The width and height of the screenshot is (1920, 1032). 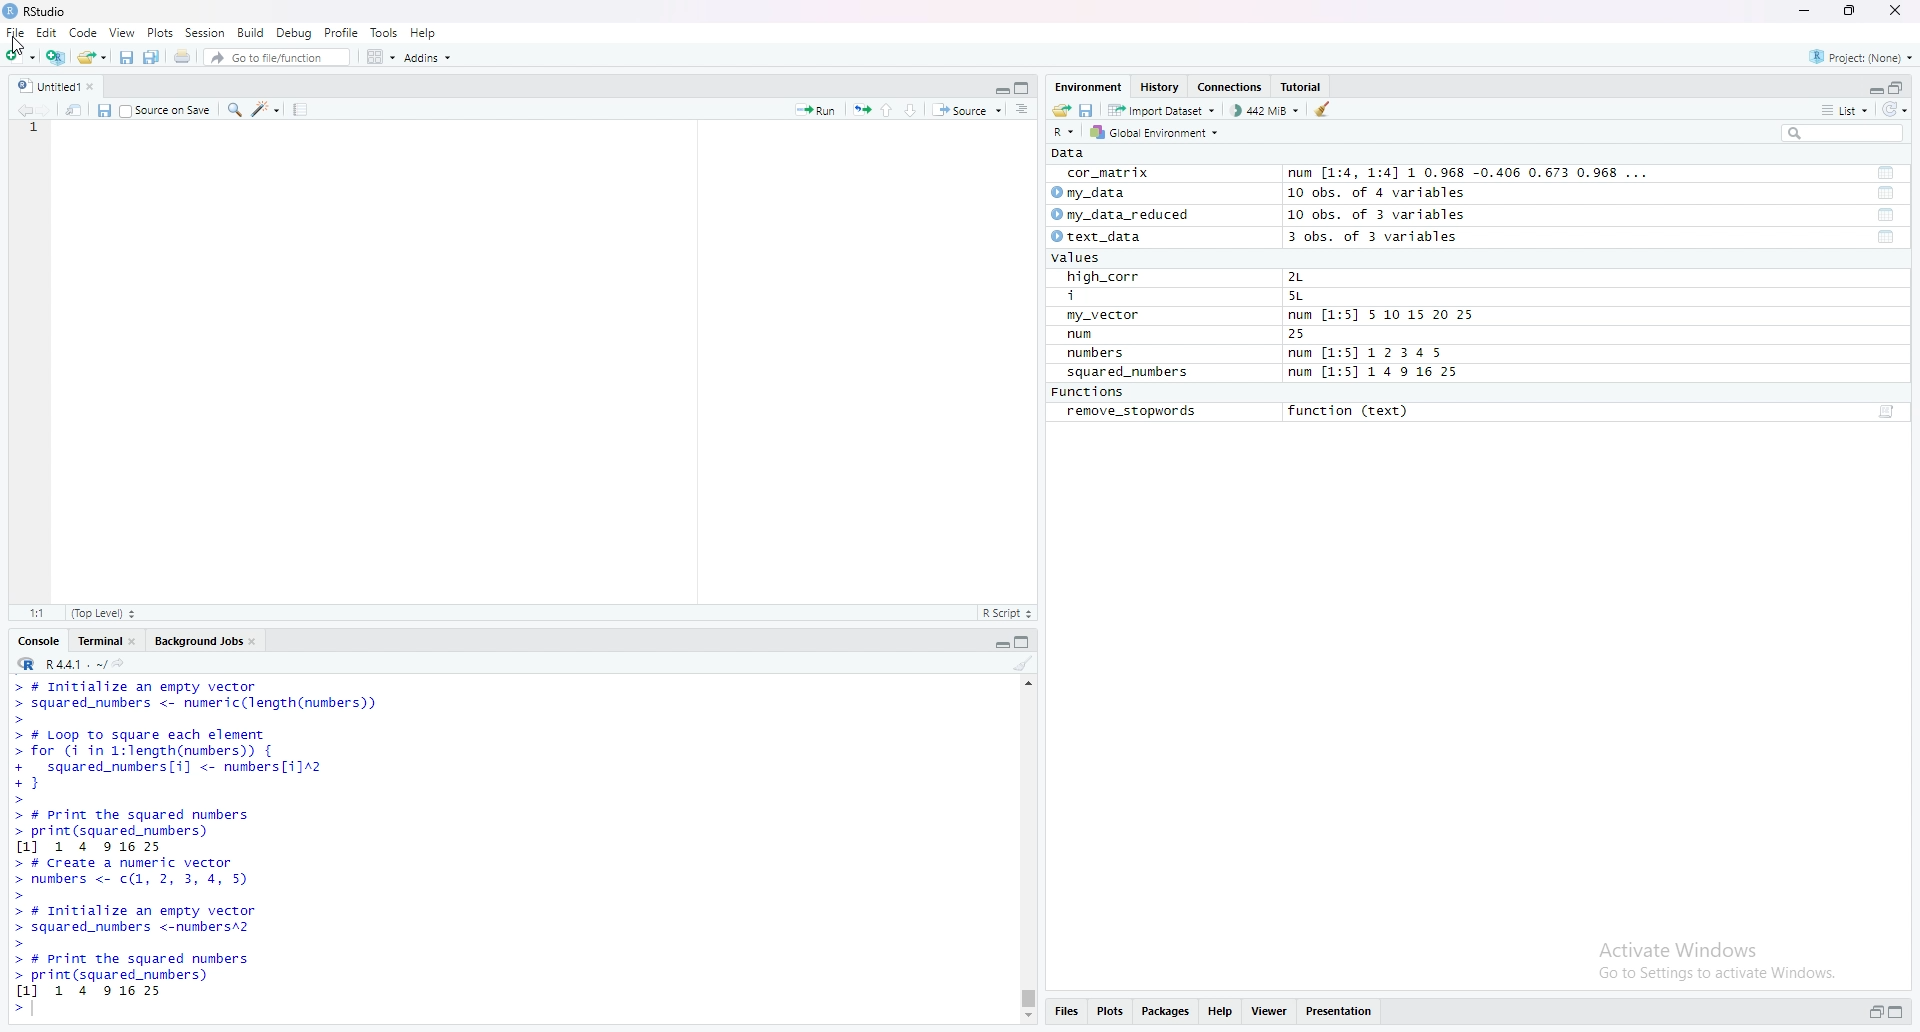 I want to click on Save, so click(x=107, y=111).